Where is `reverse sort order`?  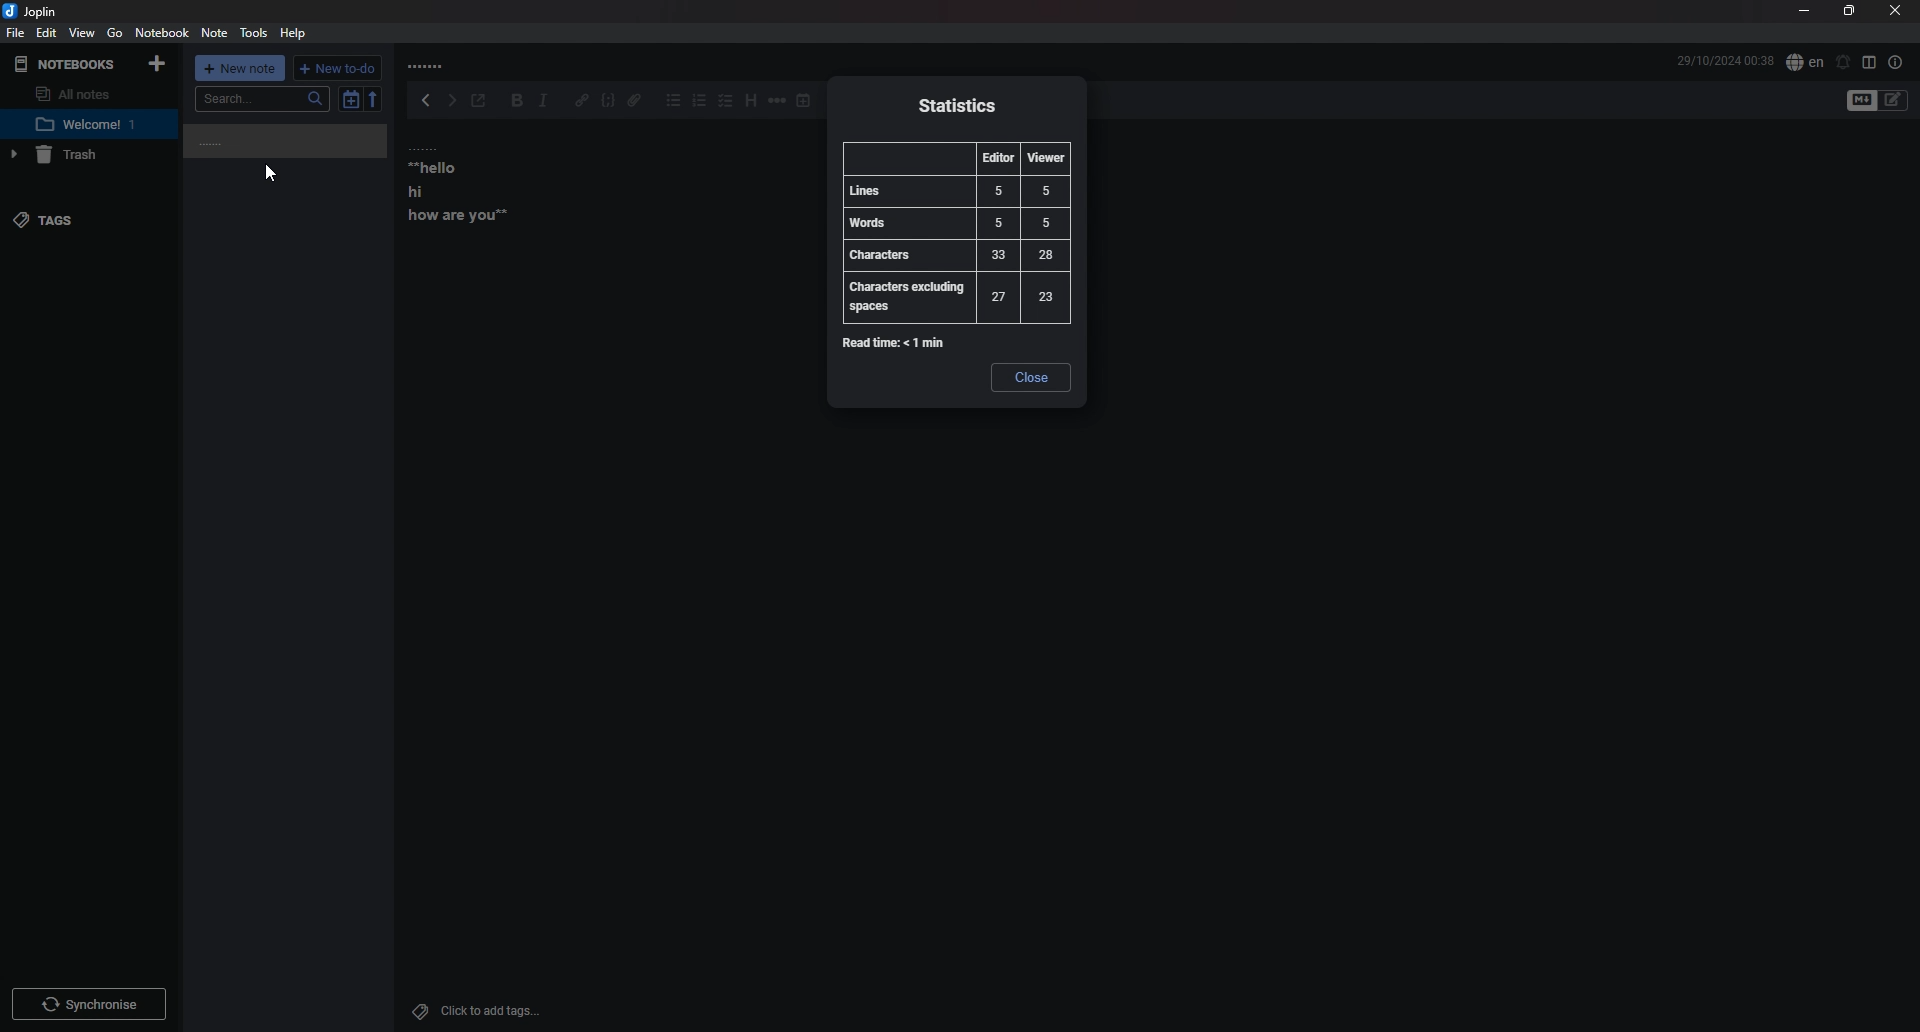 reverse sort order is located at coordinates (371, 98).